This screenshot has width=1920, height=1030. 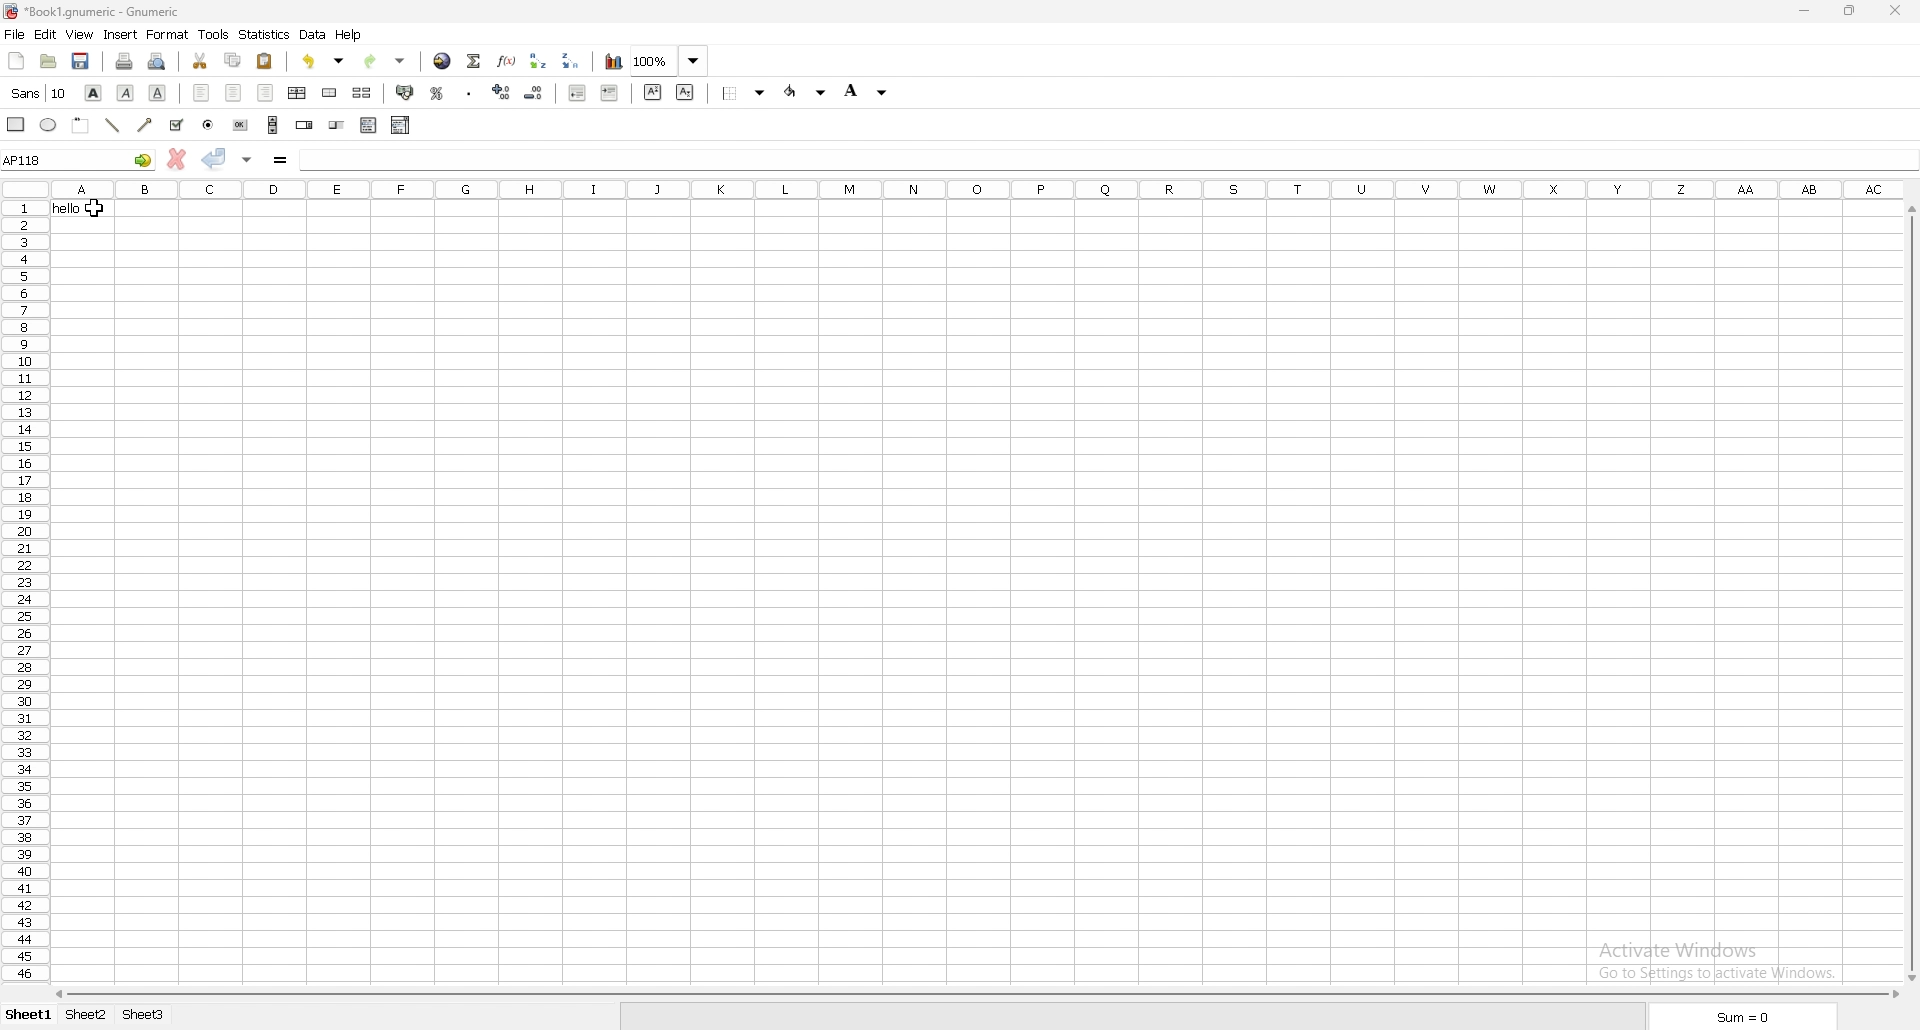 I want to click on scroll bar, so click(x=274, y=124).